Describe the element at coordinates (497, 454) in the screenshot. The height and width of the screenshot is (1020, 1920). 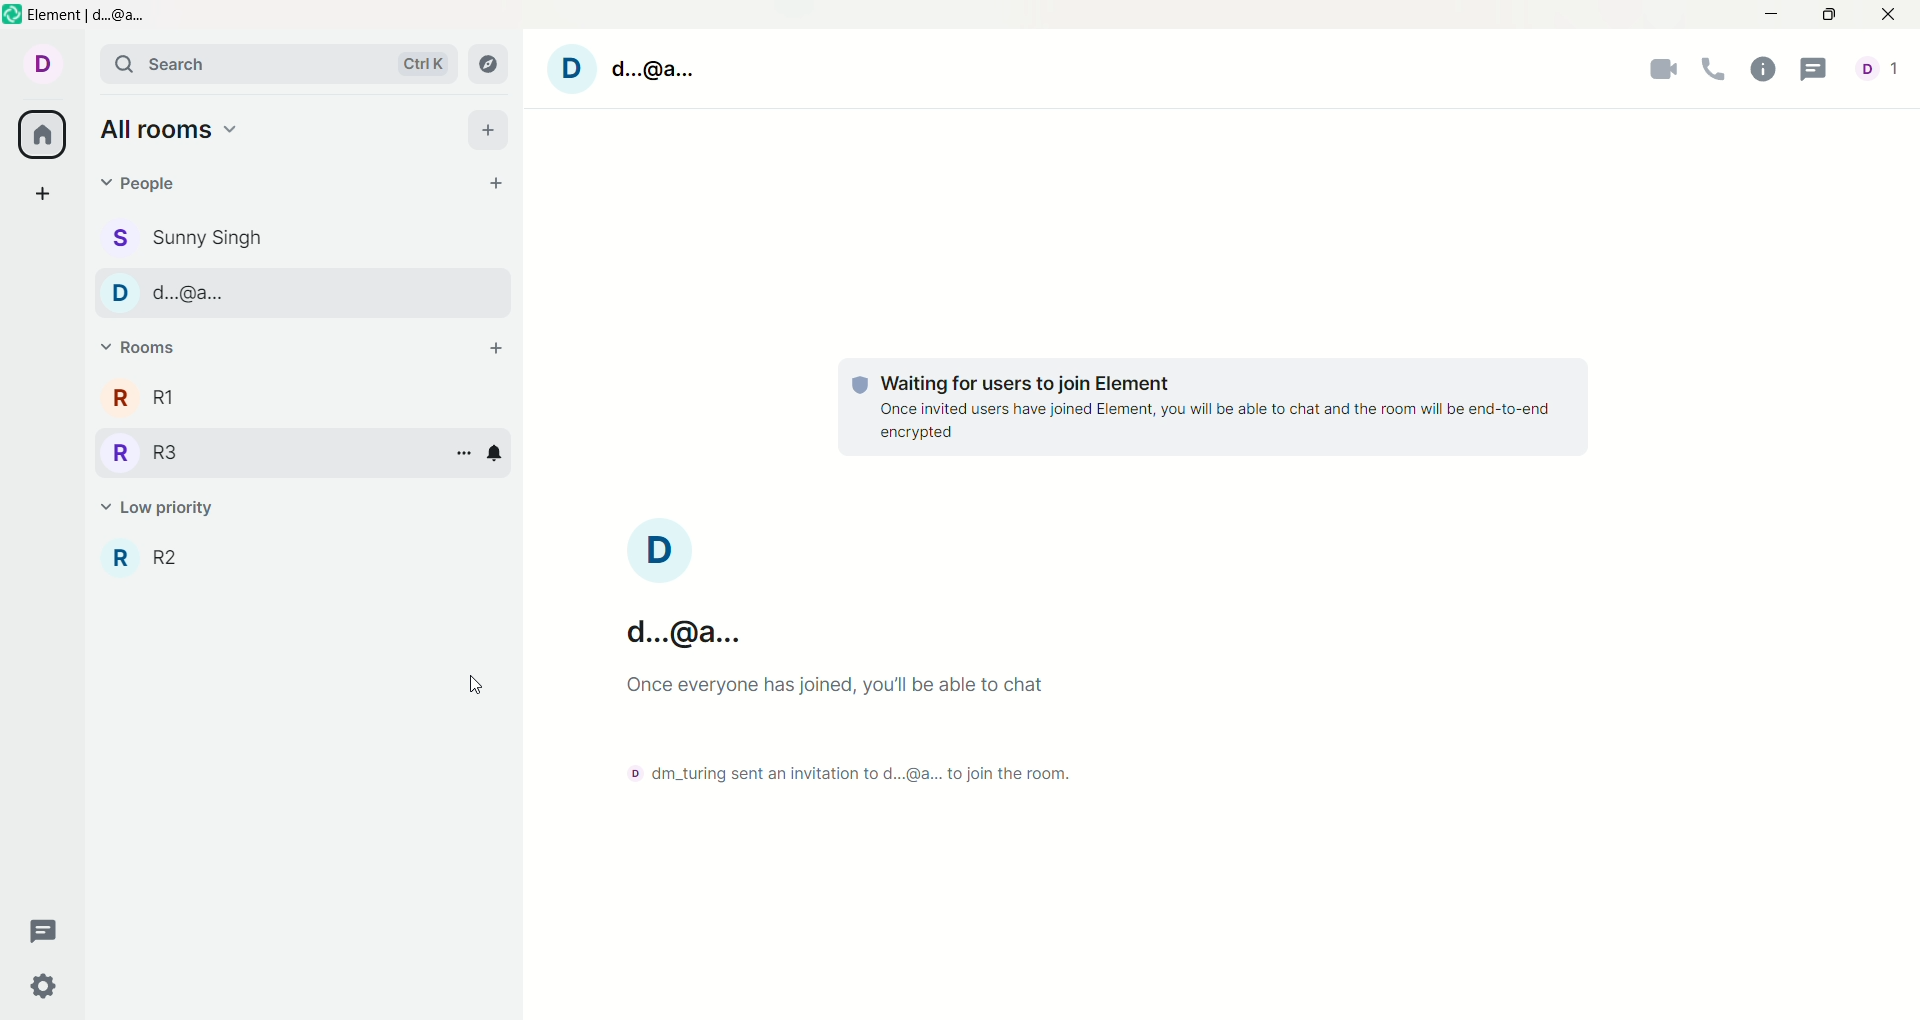
I see `NOTIFICATIONS` at that location.